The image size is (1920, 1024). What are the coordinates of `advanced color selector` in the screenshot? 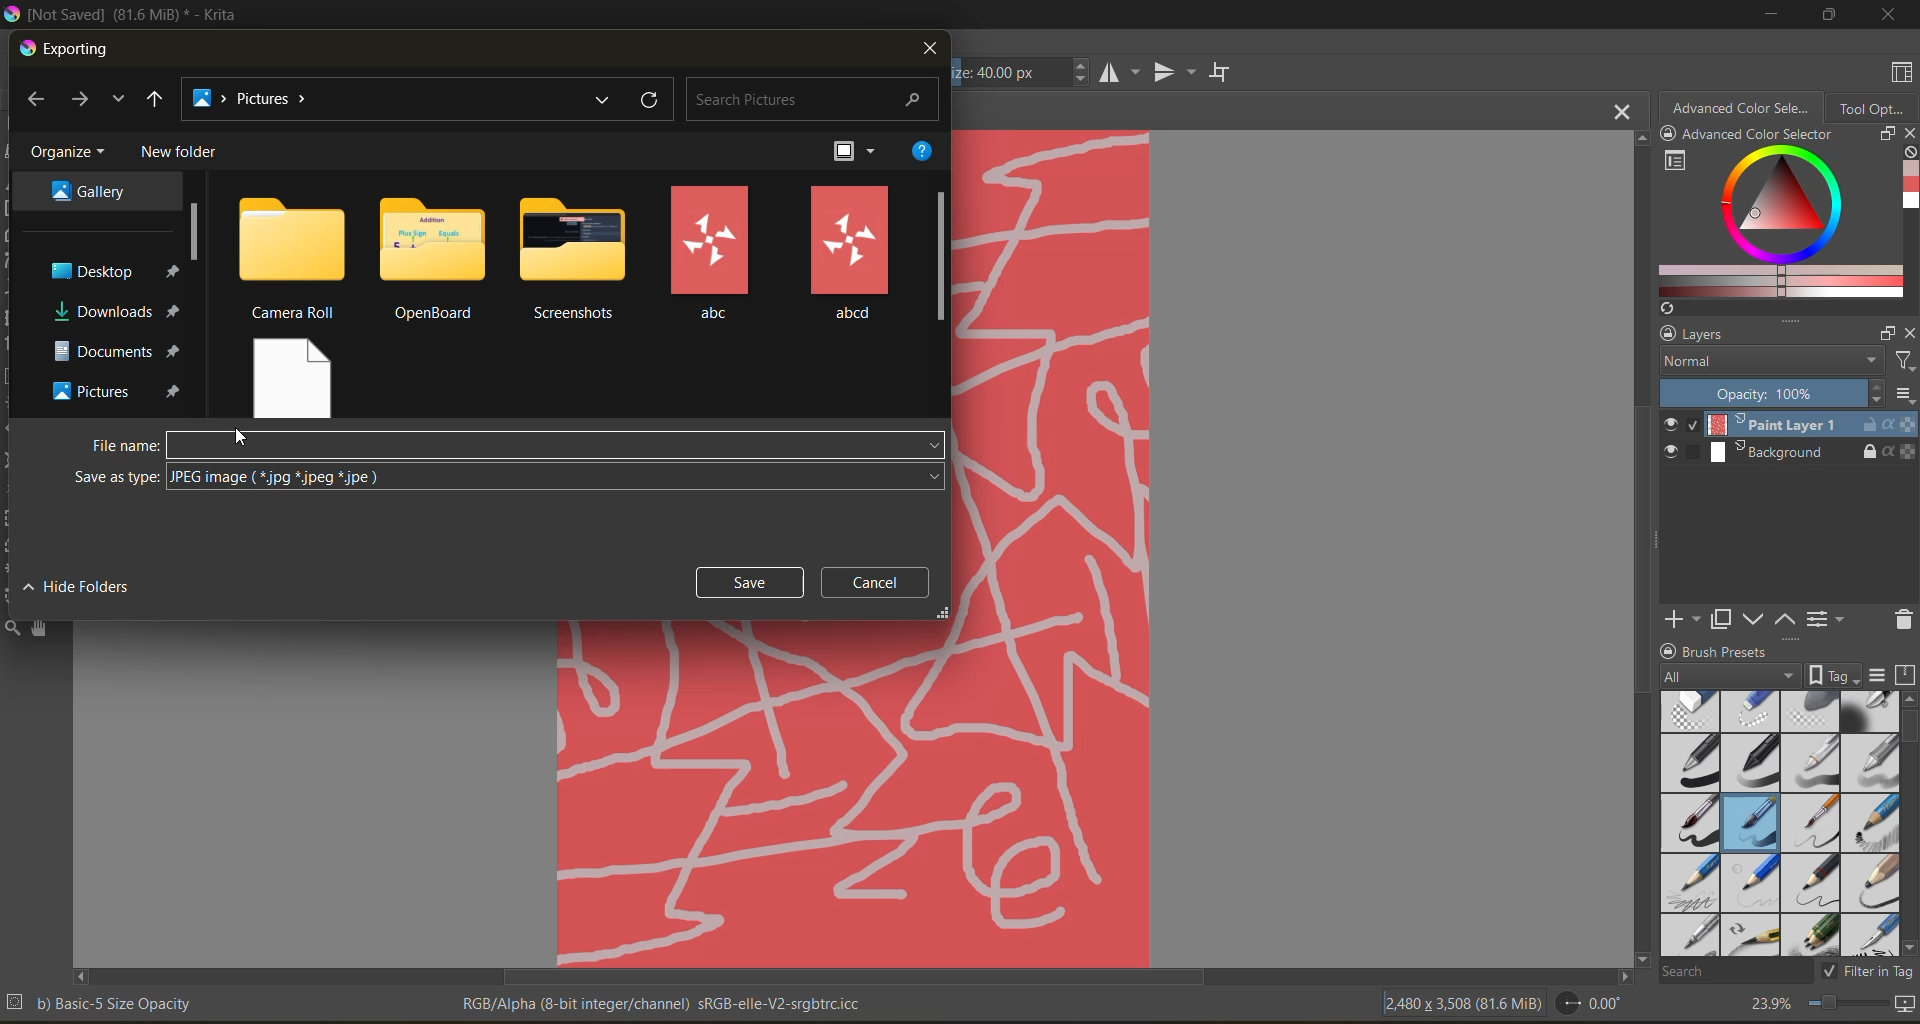 It's located at (1774, 223).